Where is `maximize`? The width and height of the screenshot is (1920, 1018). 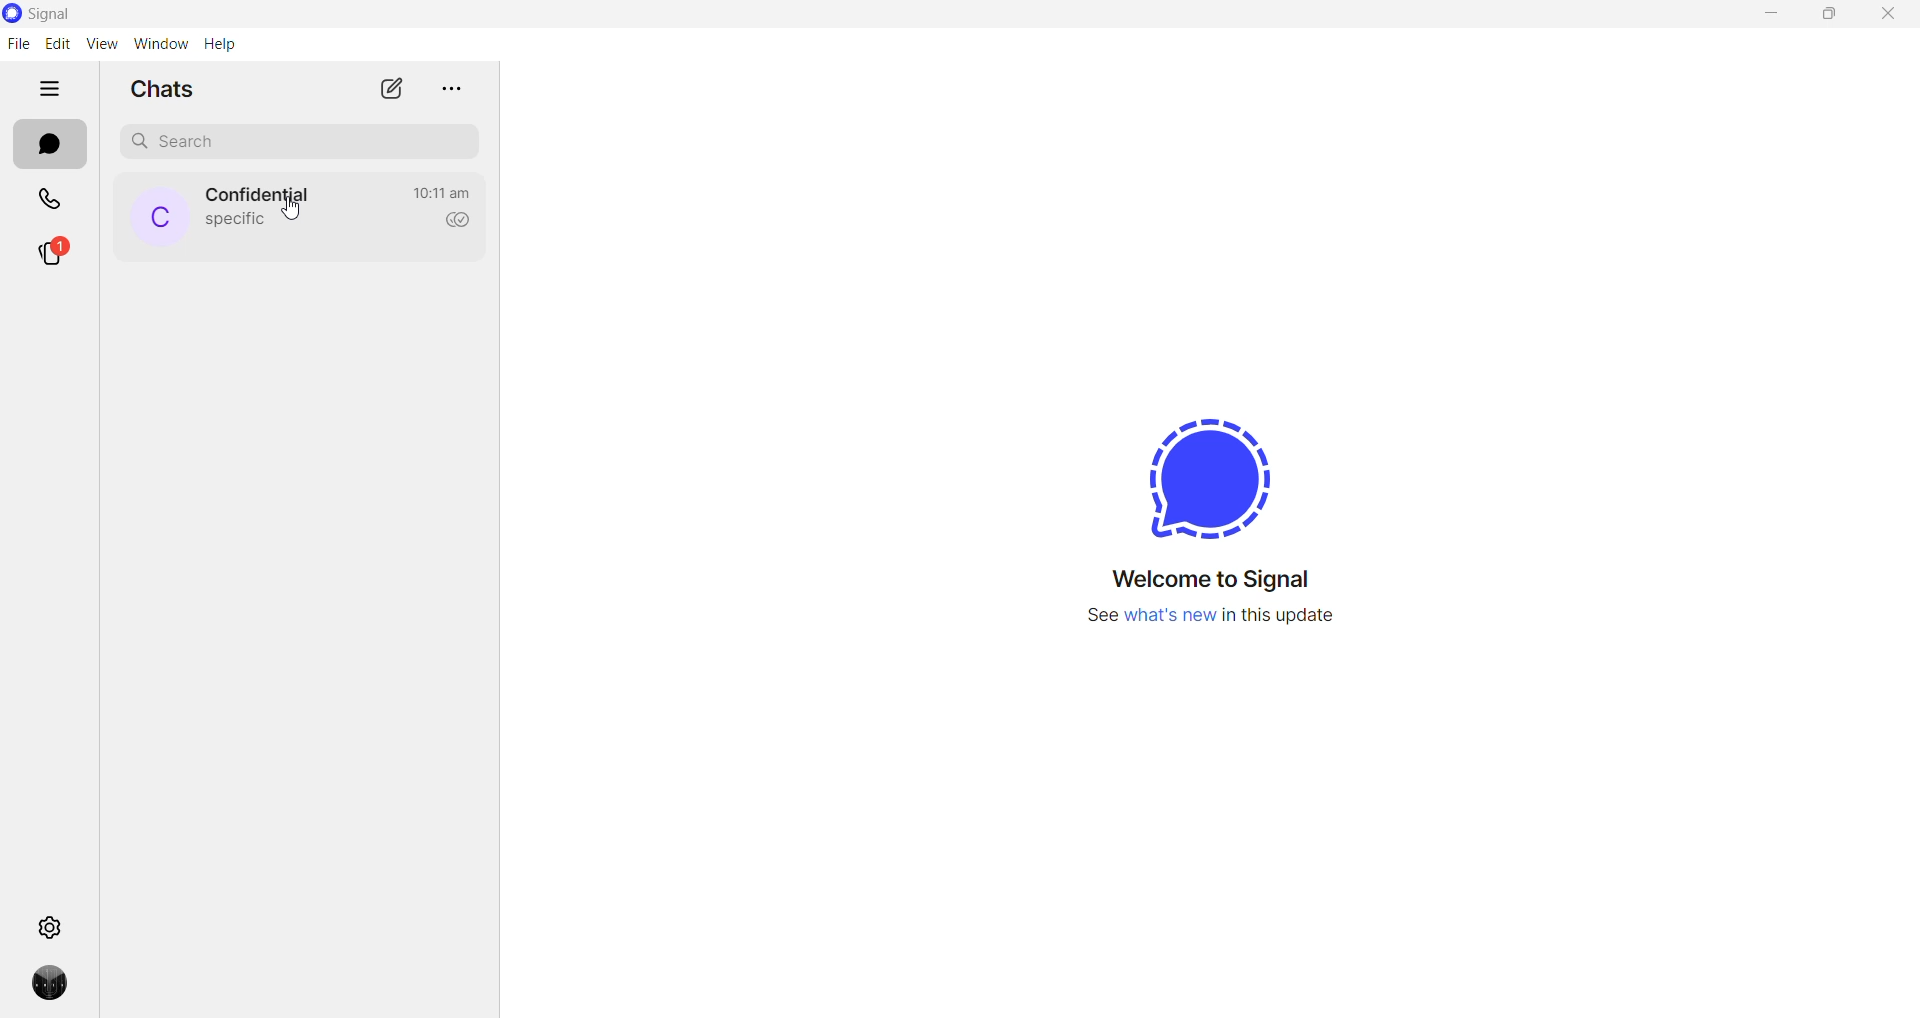
maximize is located at coordinates (1829, 15).